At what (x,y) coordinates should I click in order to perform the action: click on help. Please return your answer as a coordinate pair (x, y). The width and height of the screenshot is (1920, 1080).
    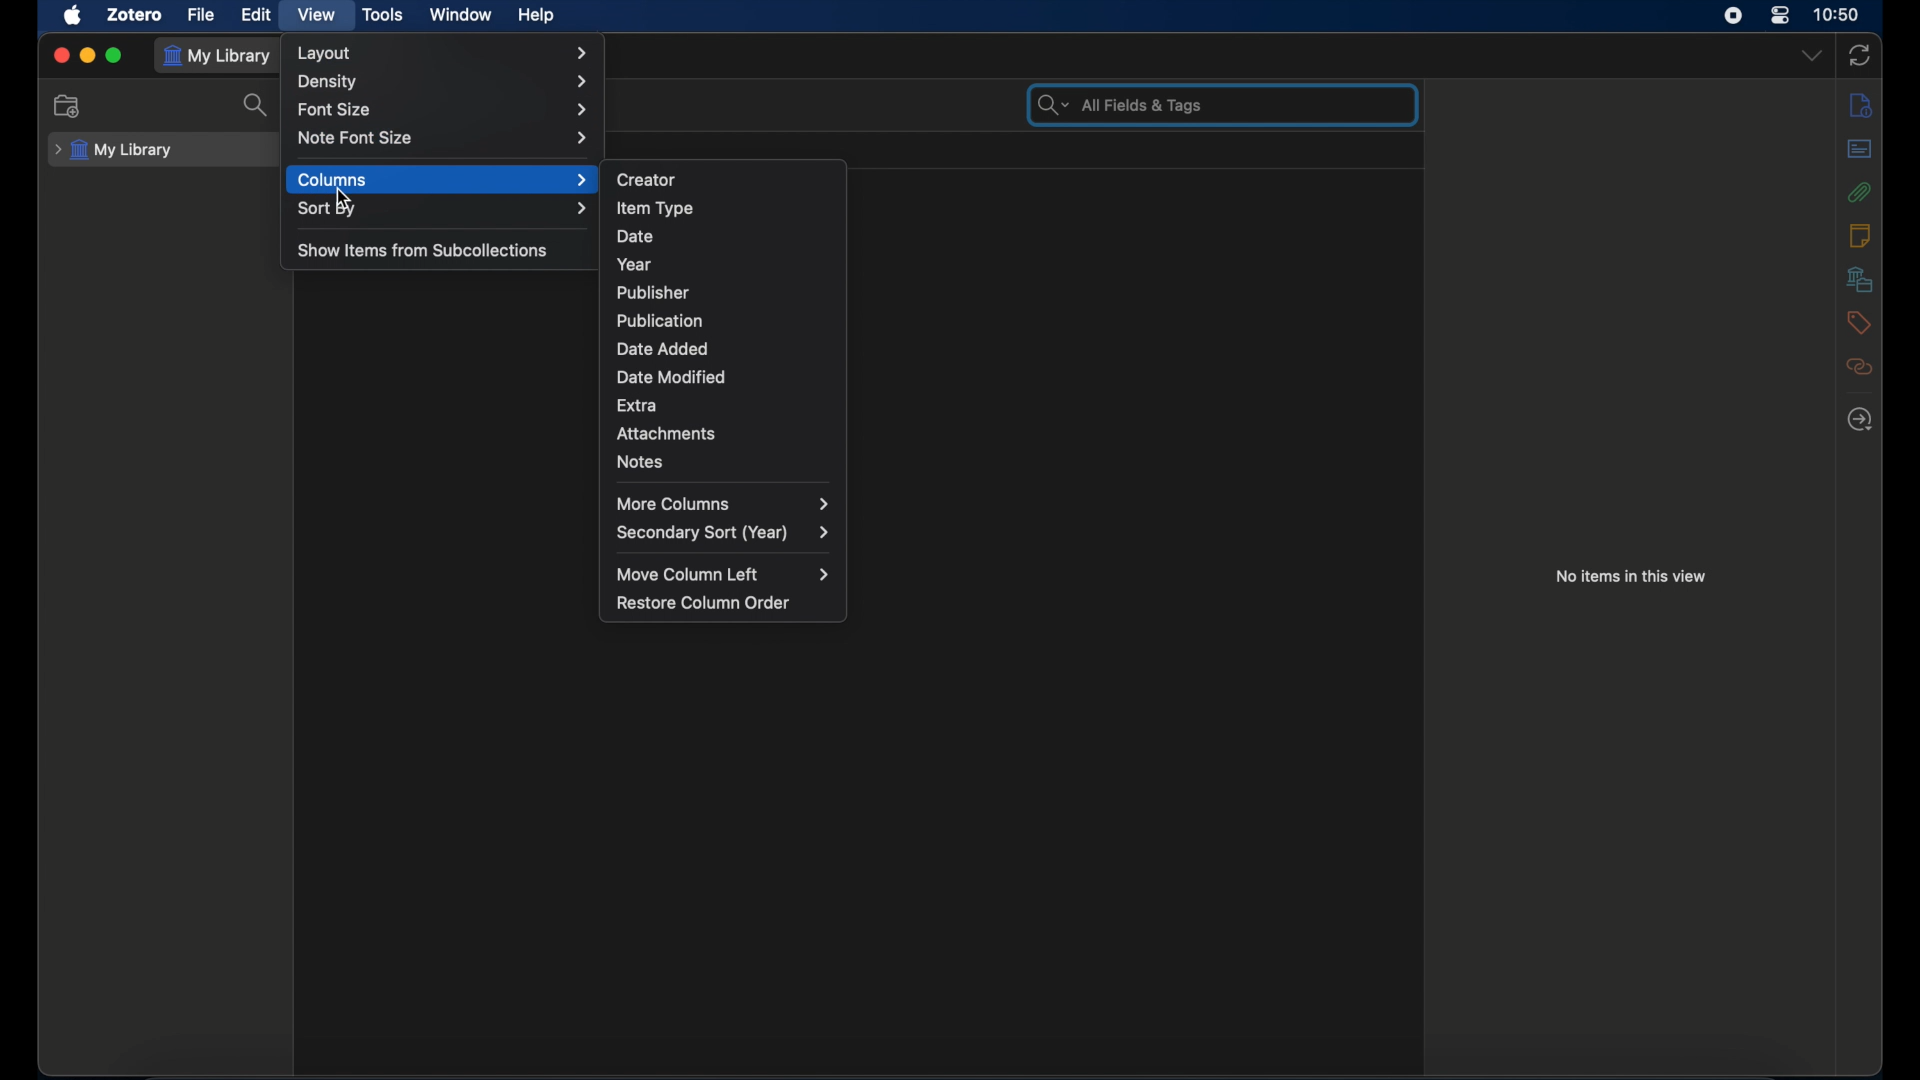
    Looking at the image, I should click on (535, 16).